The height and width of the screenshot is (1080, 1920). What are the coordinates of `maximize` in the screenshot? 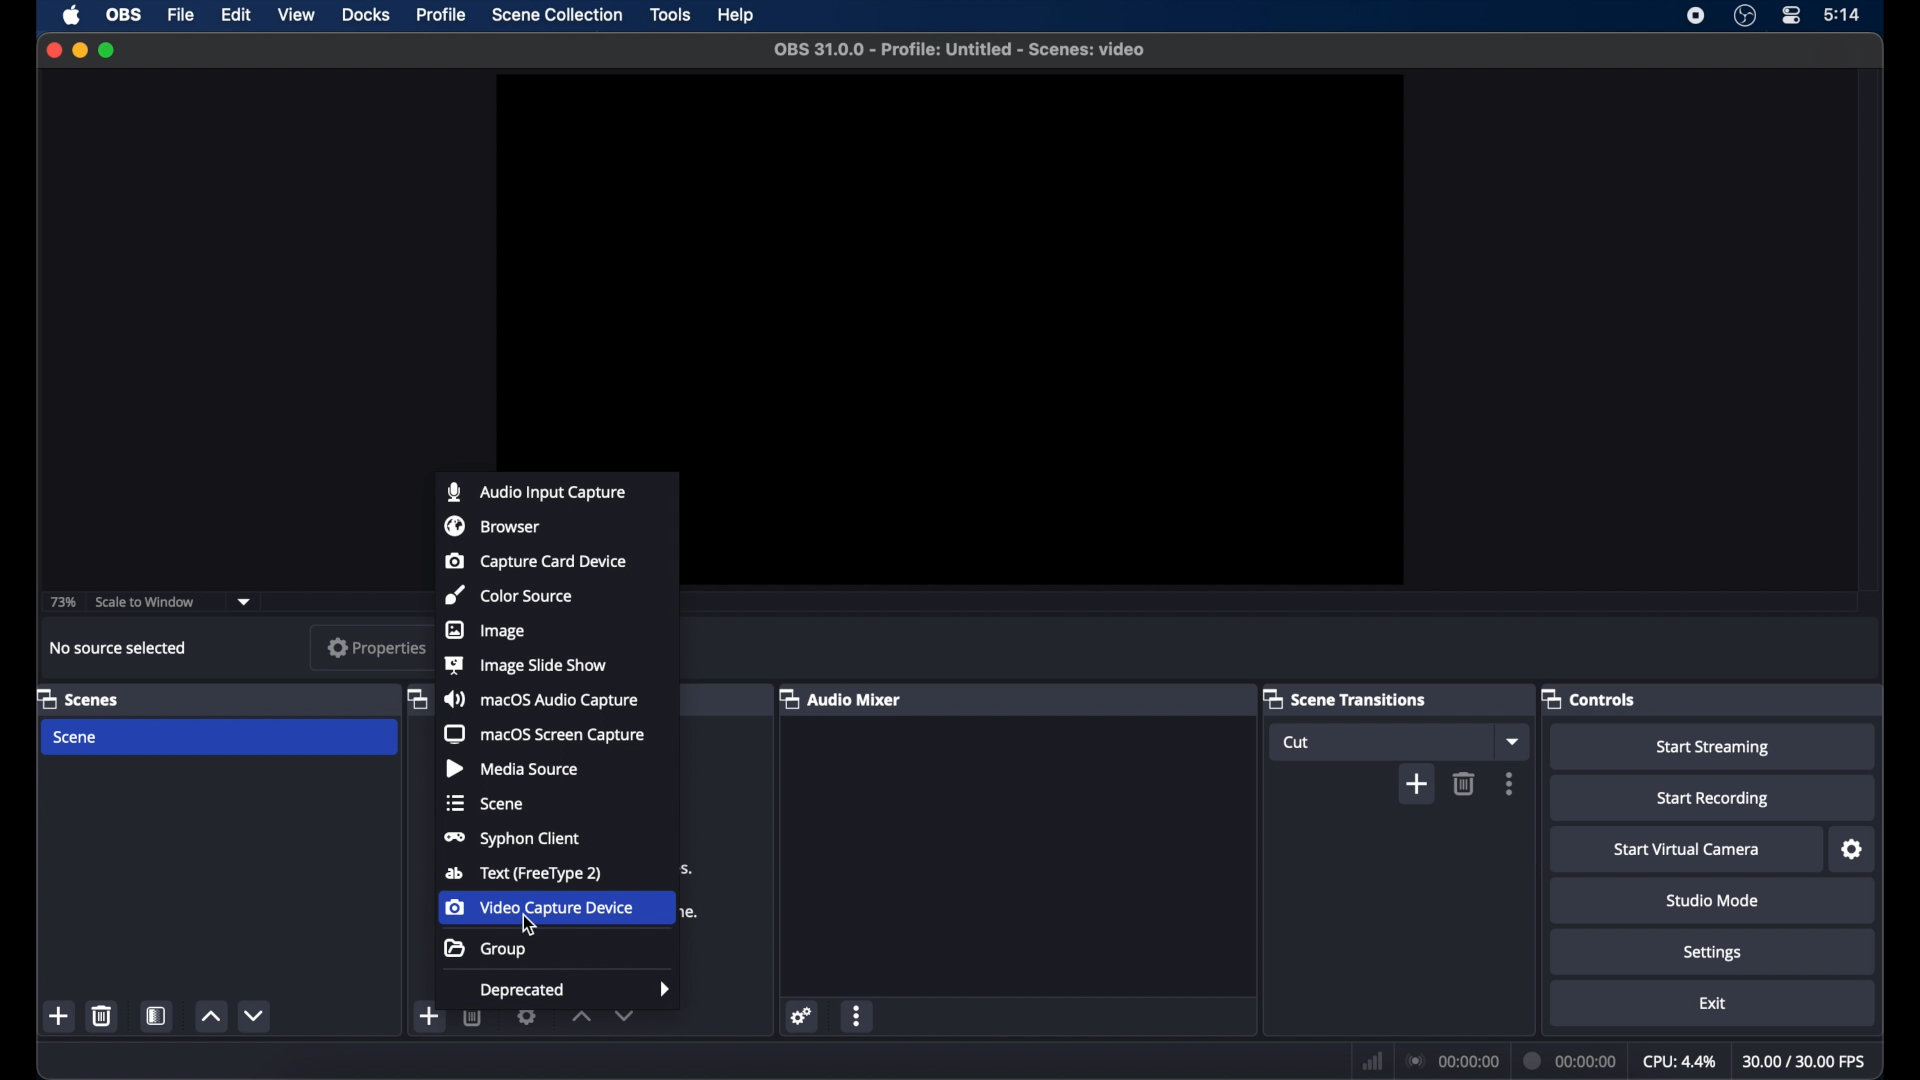 It's located at (108, 50).